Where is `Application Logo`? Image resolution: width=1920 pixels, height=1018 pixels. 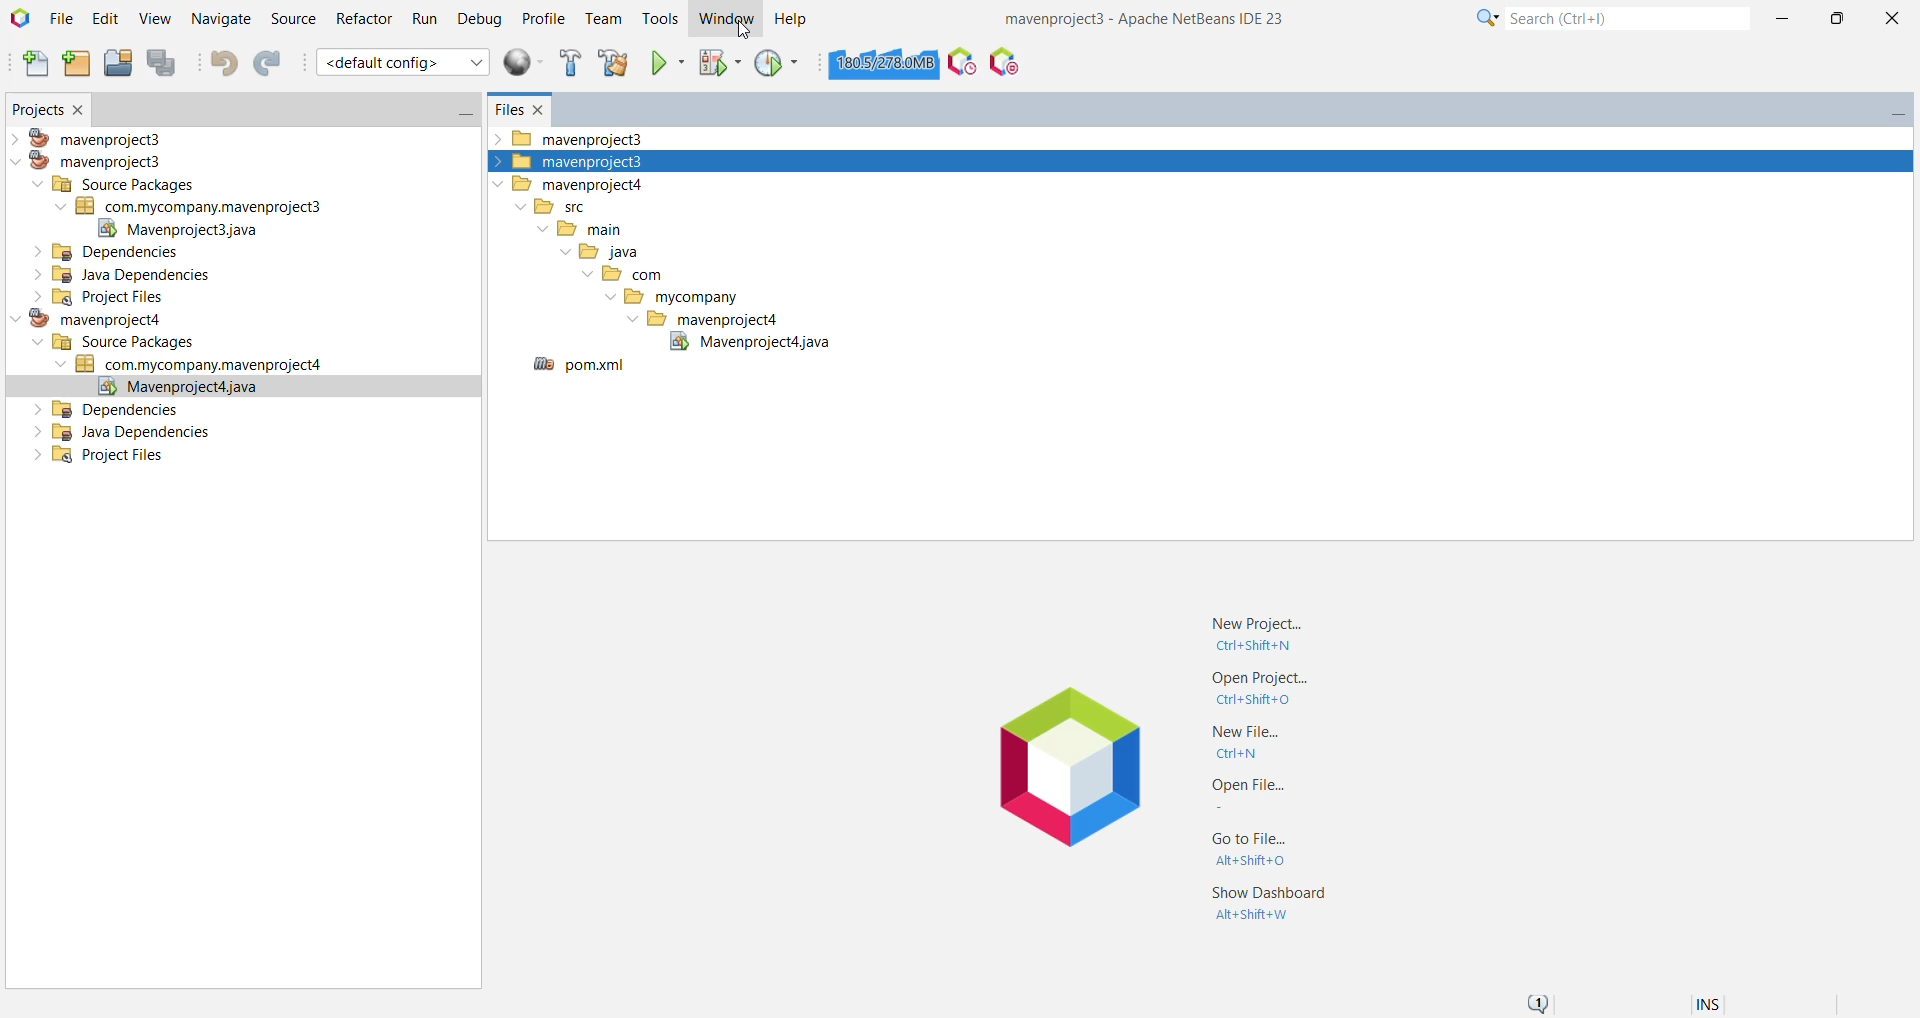
Application Logo is located at coordinates (1051, 773).